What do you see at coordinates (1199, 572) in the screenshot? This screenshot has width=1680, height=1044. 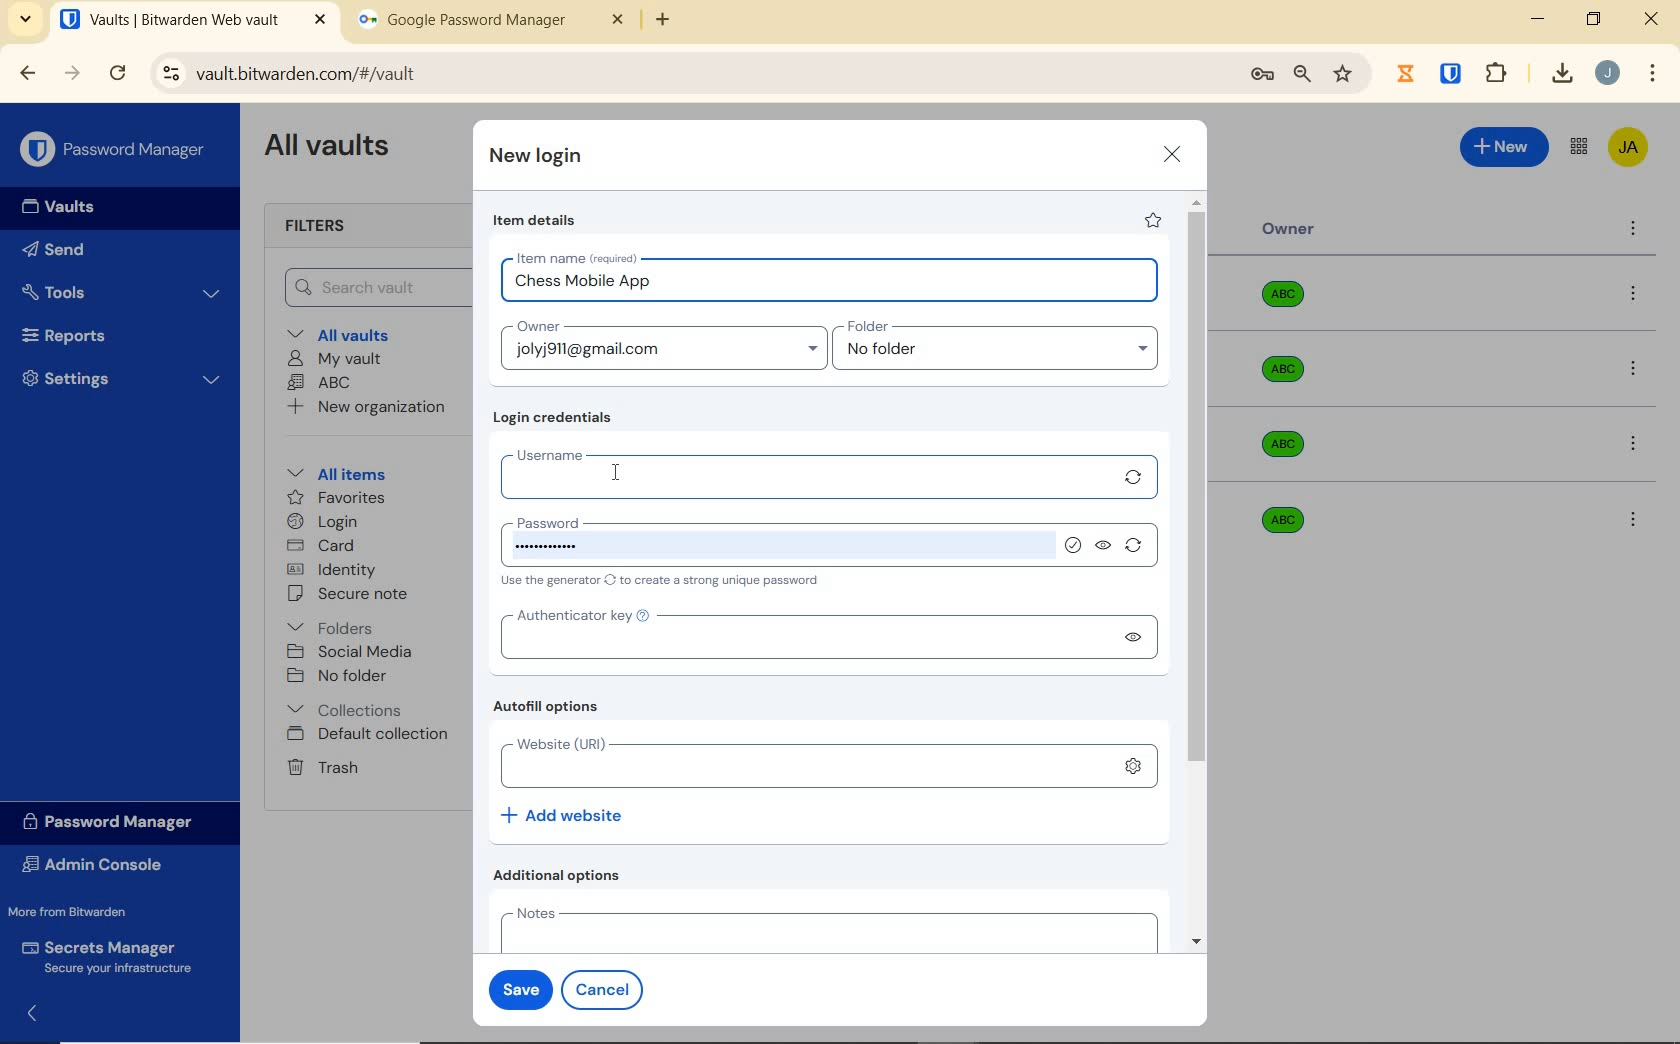 I see `scrollbar` at bounding box center [1199, 572].